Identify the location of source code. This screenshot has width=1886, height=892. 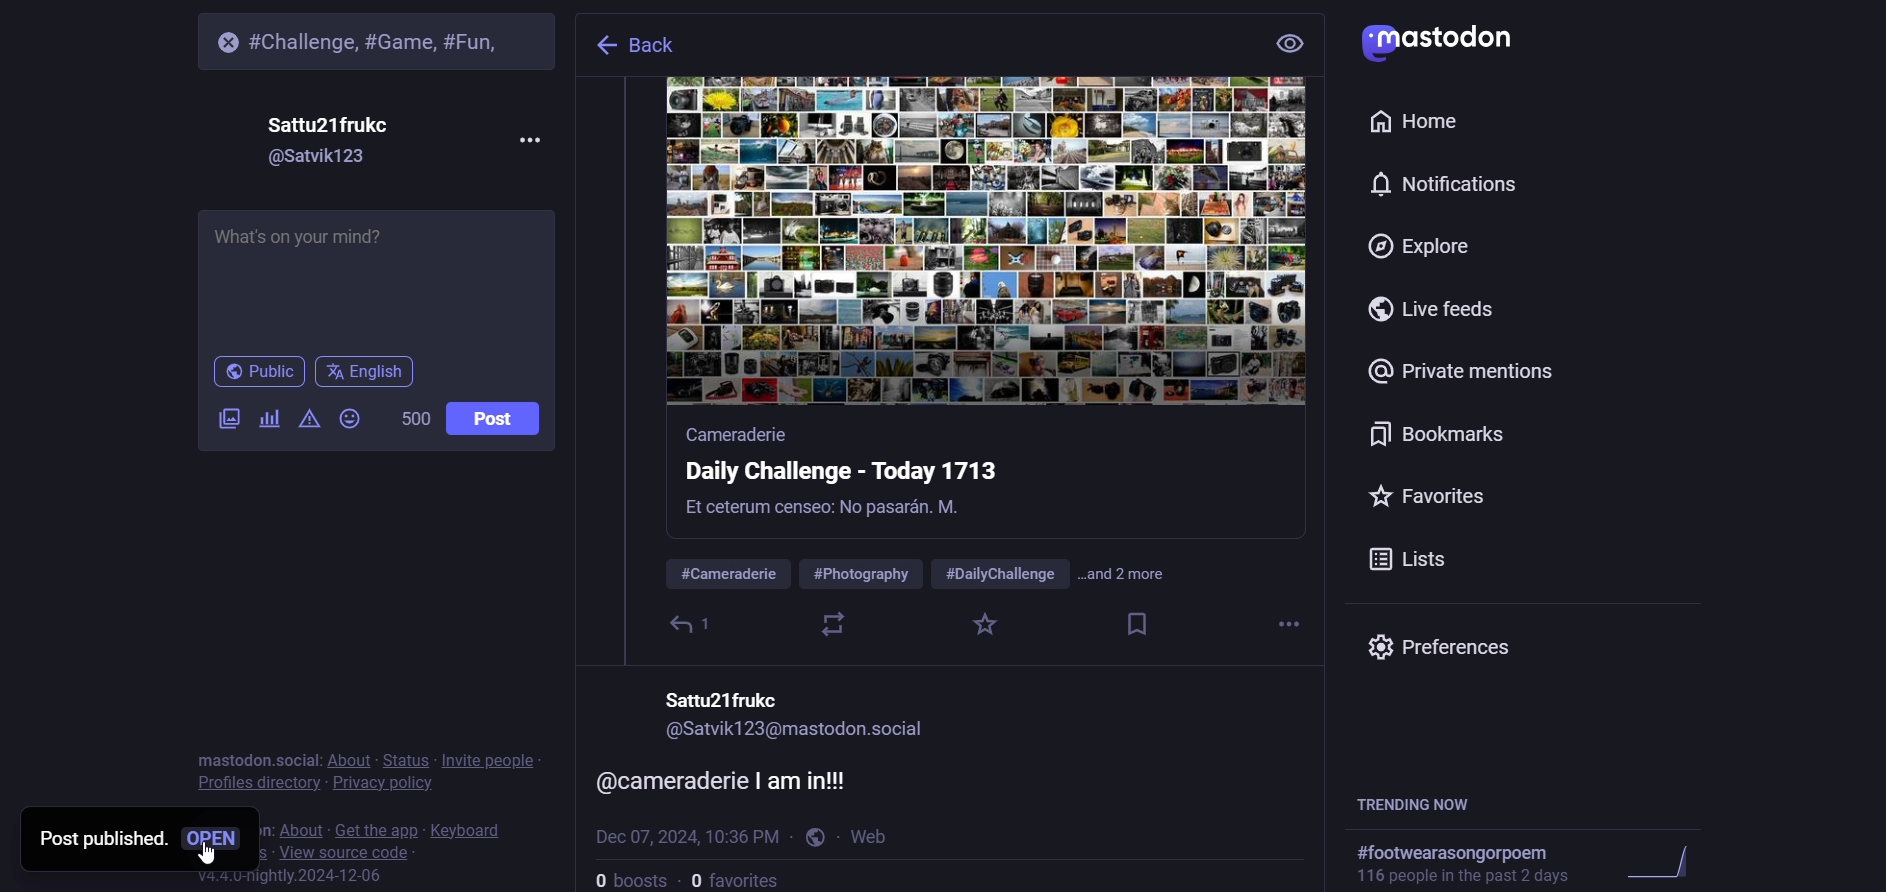
(335, 851).